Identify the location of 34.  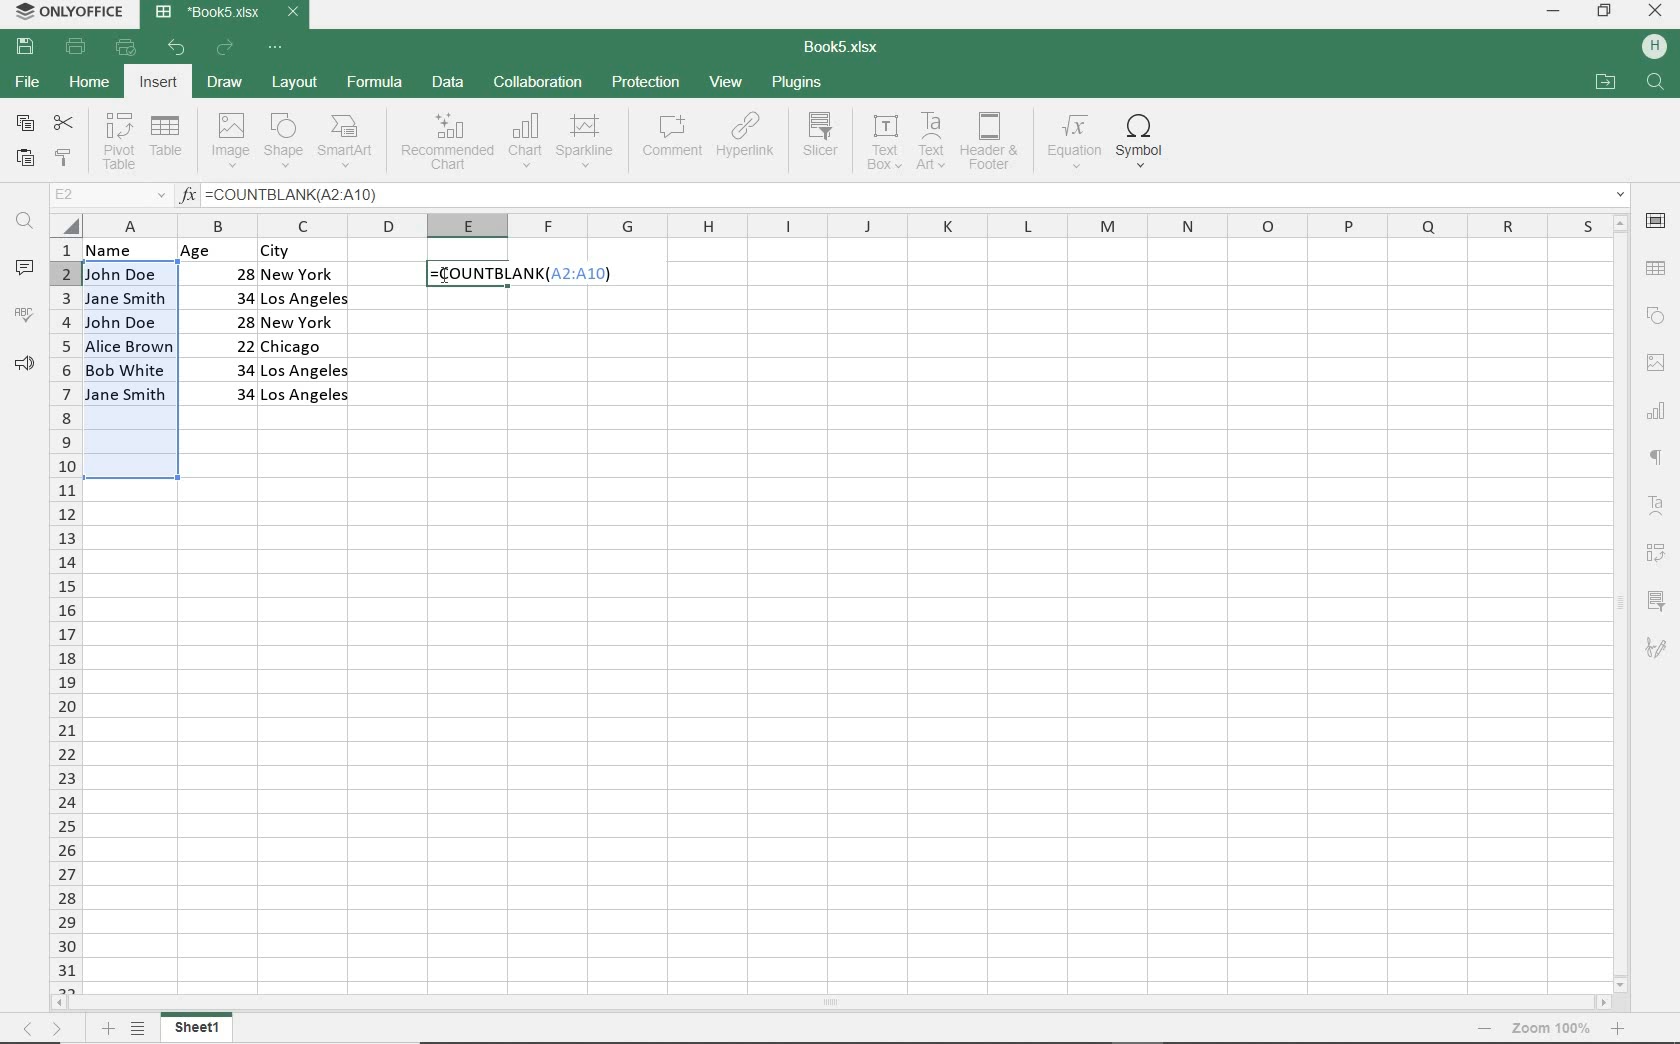
(237, 395).